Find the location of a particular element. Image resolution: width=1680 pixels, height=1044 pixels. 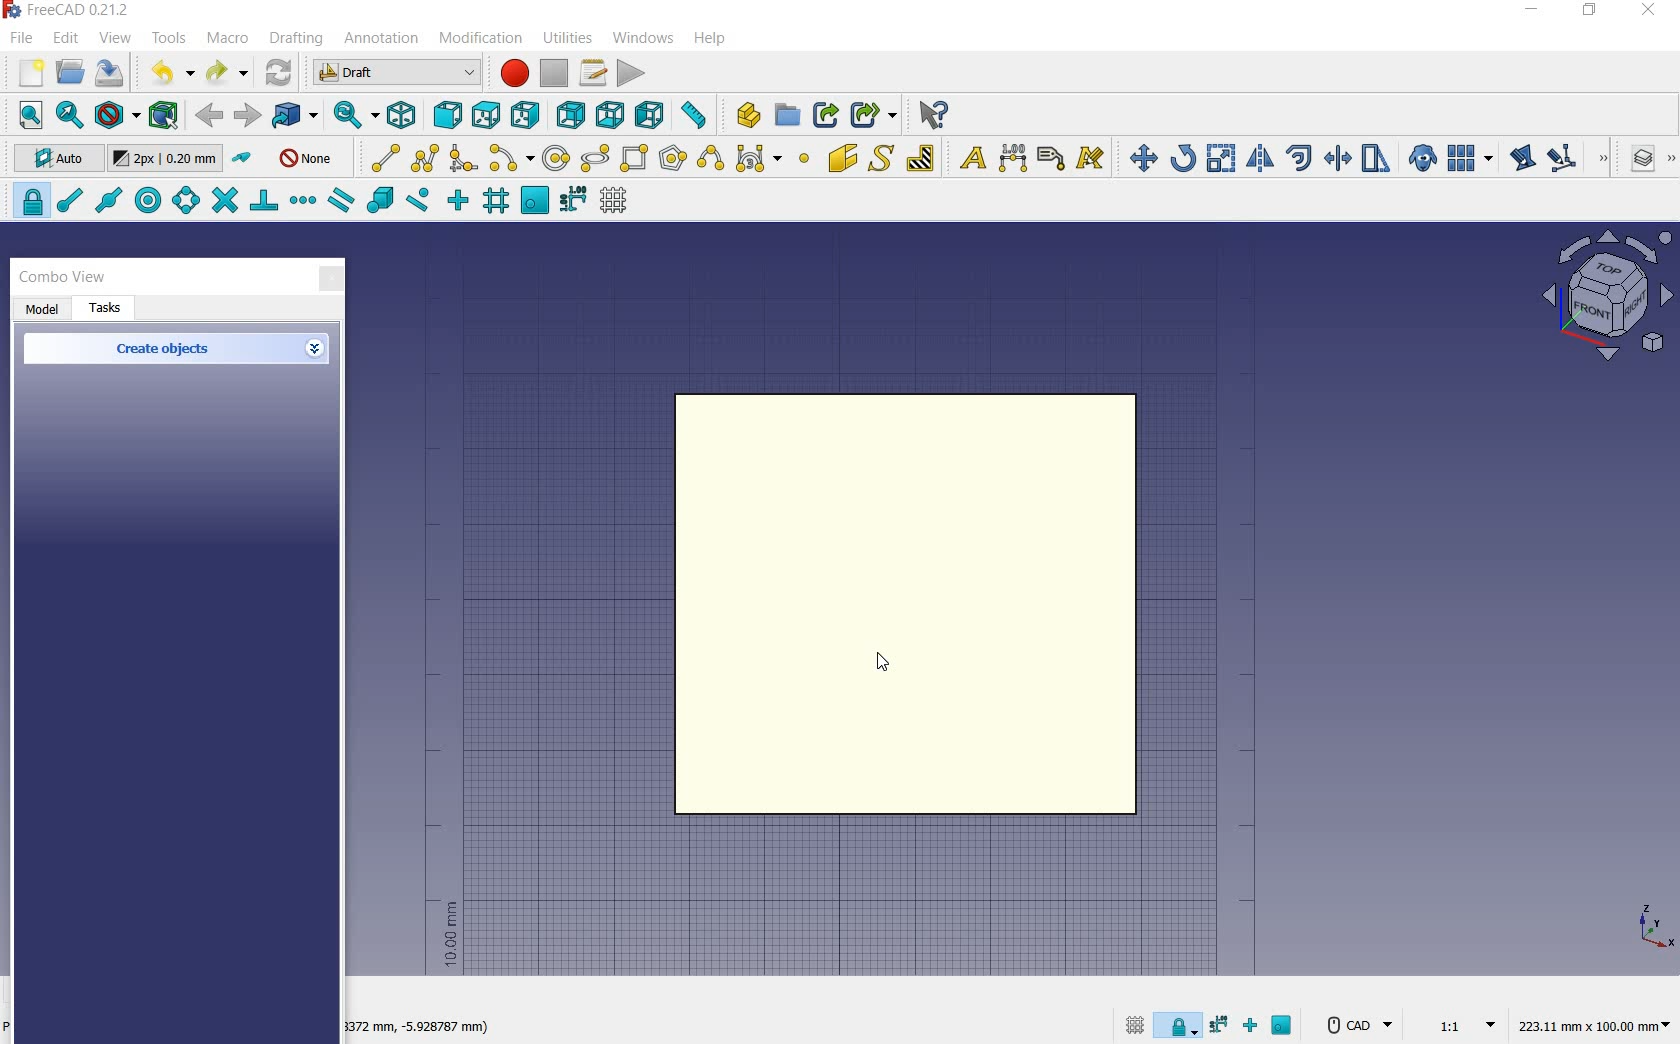

hatch is located at coordinates (921, 157).